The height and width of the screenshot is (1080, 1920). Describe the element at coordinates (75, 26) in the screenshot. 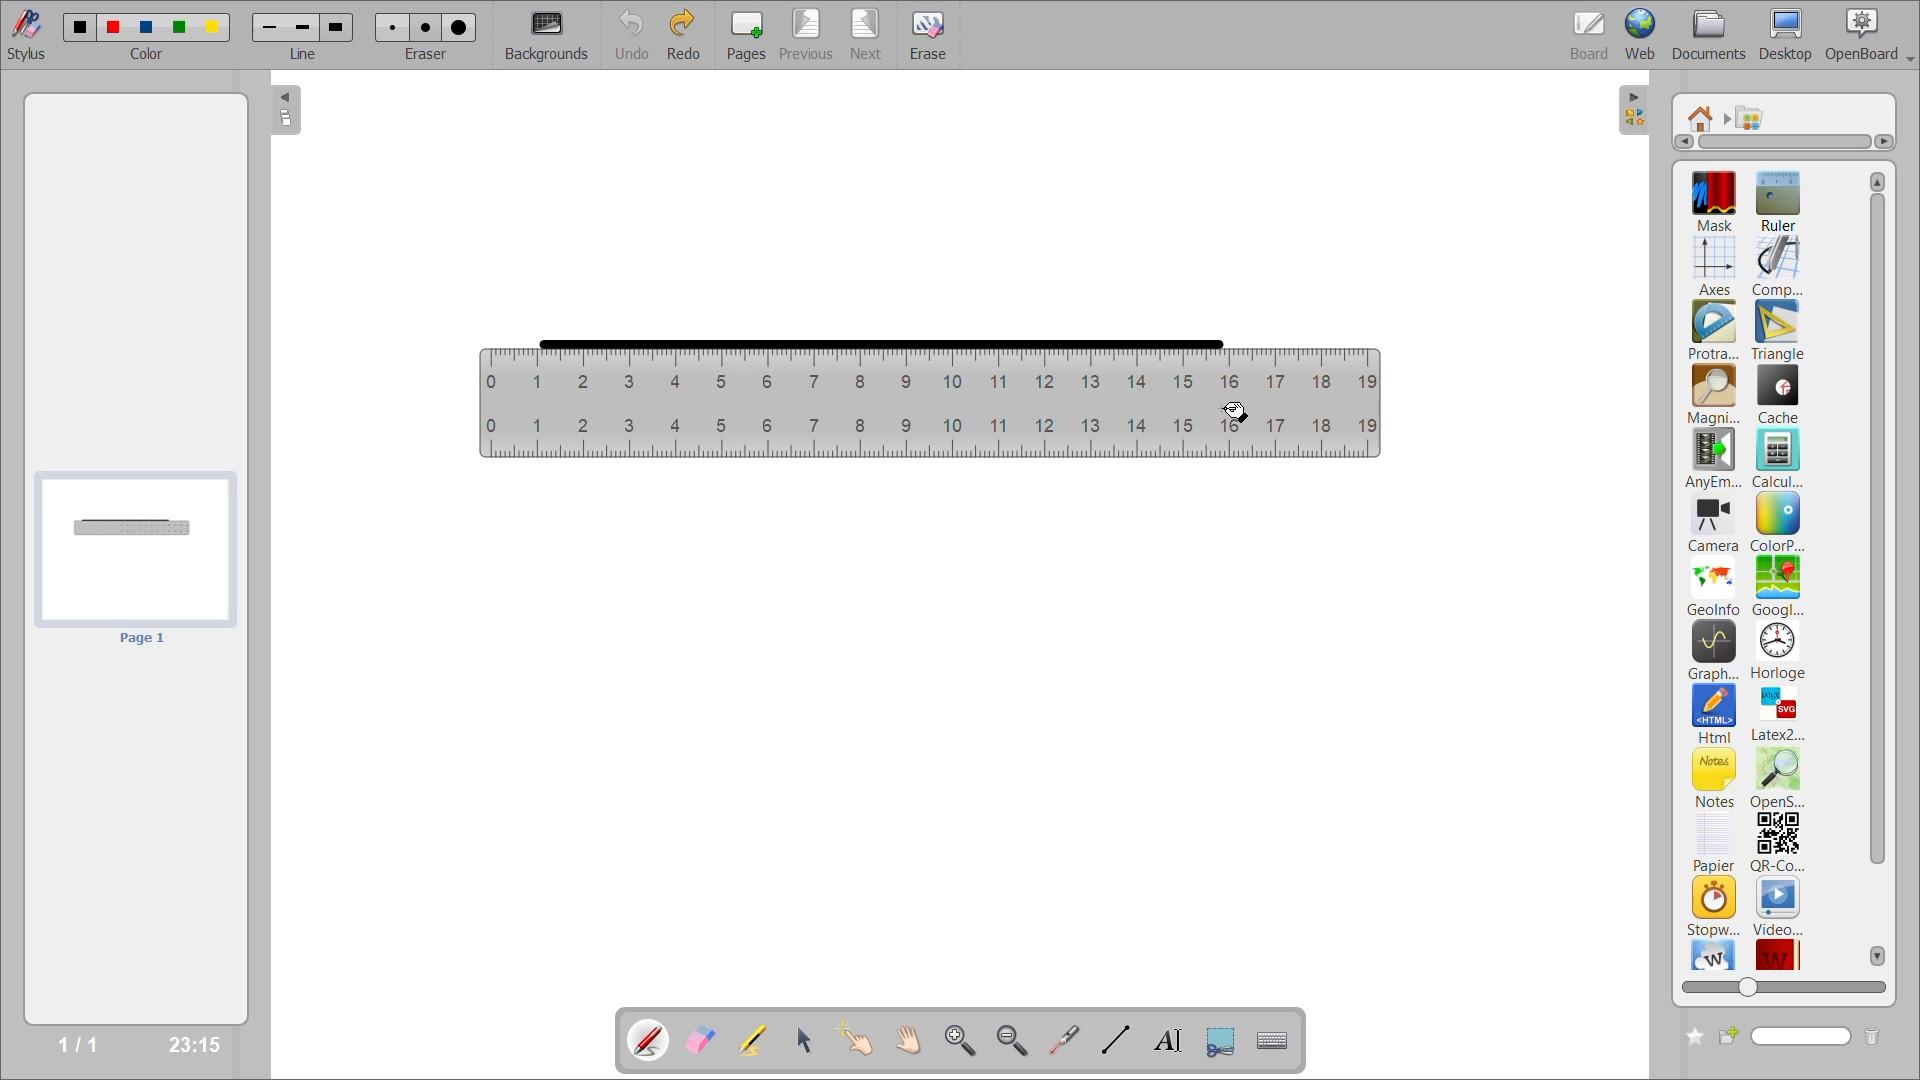

I see `color 1` at that location.